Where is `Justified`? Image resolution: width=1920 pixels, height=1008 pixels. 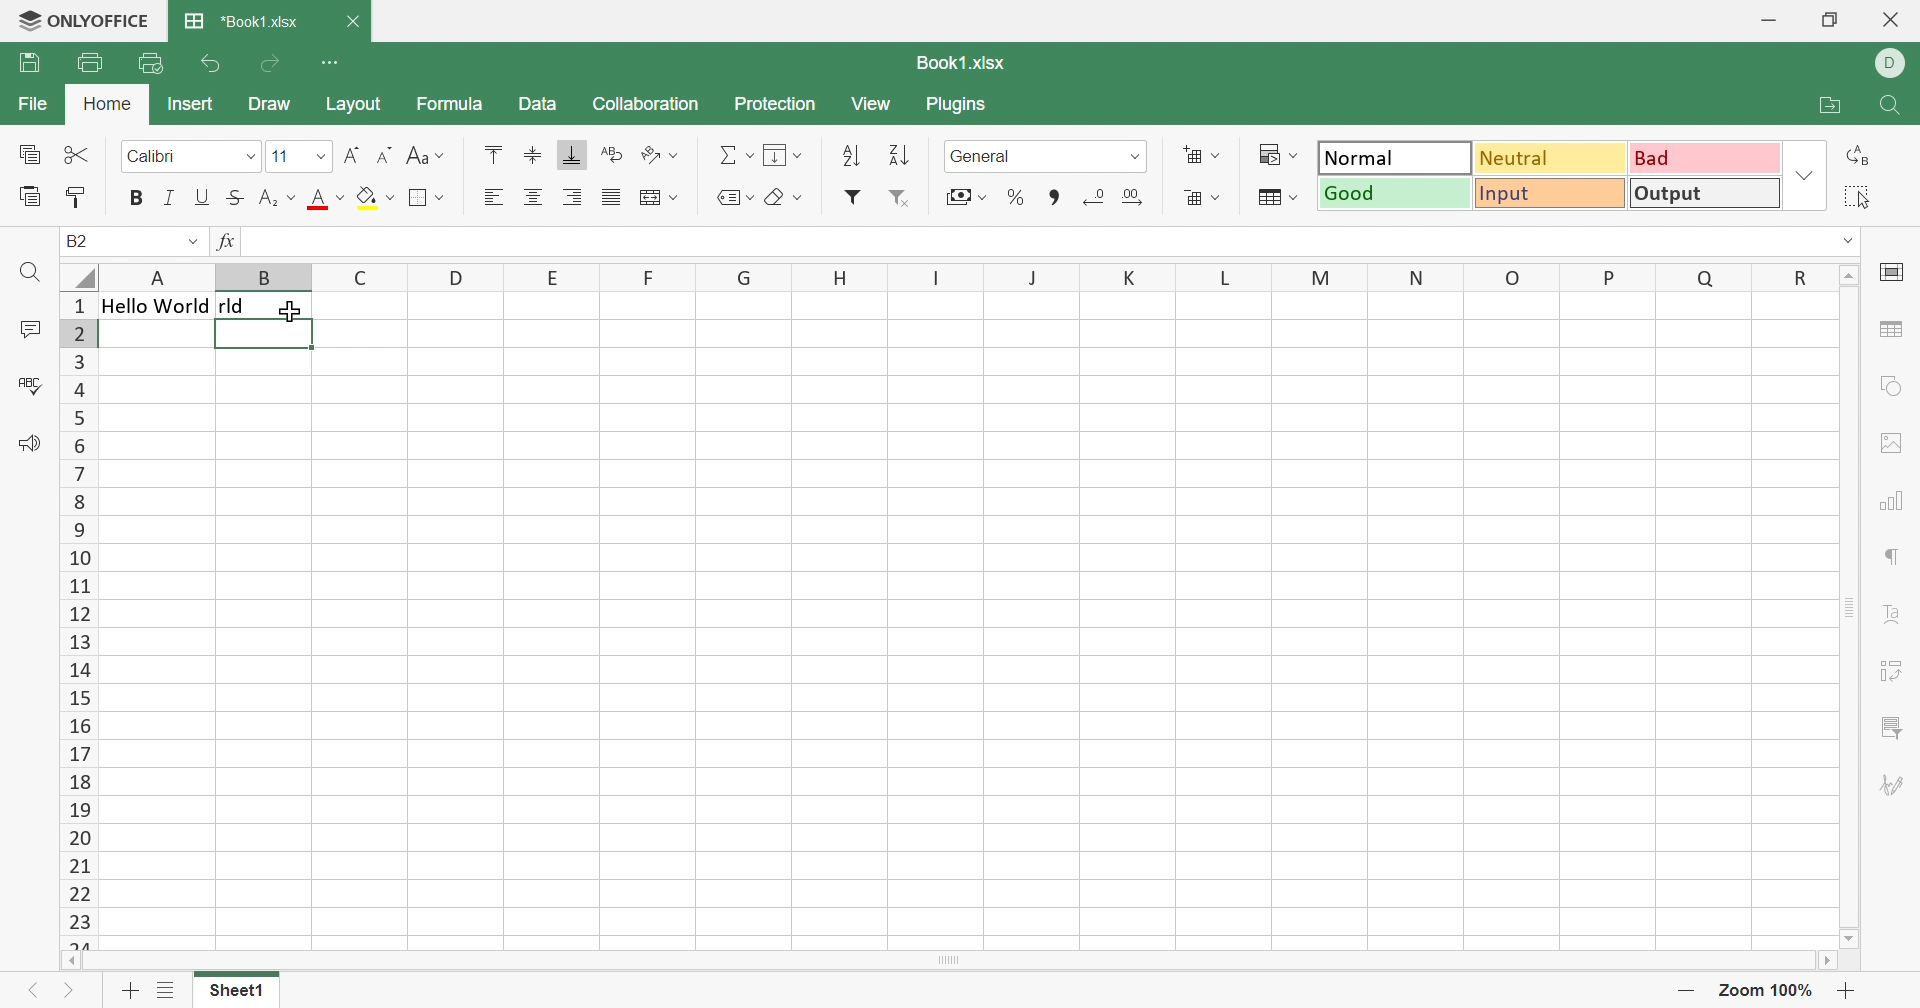 Justified is located at coordinates (612, 197).